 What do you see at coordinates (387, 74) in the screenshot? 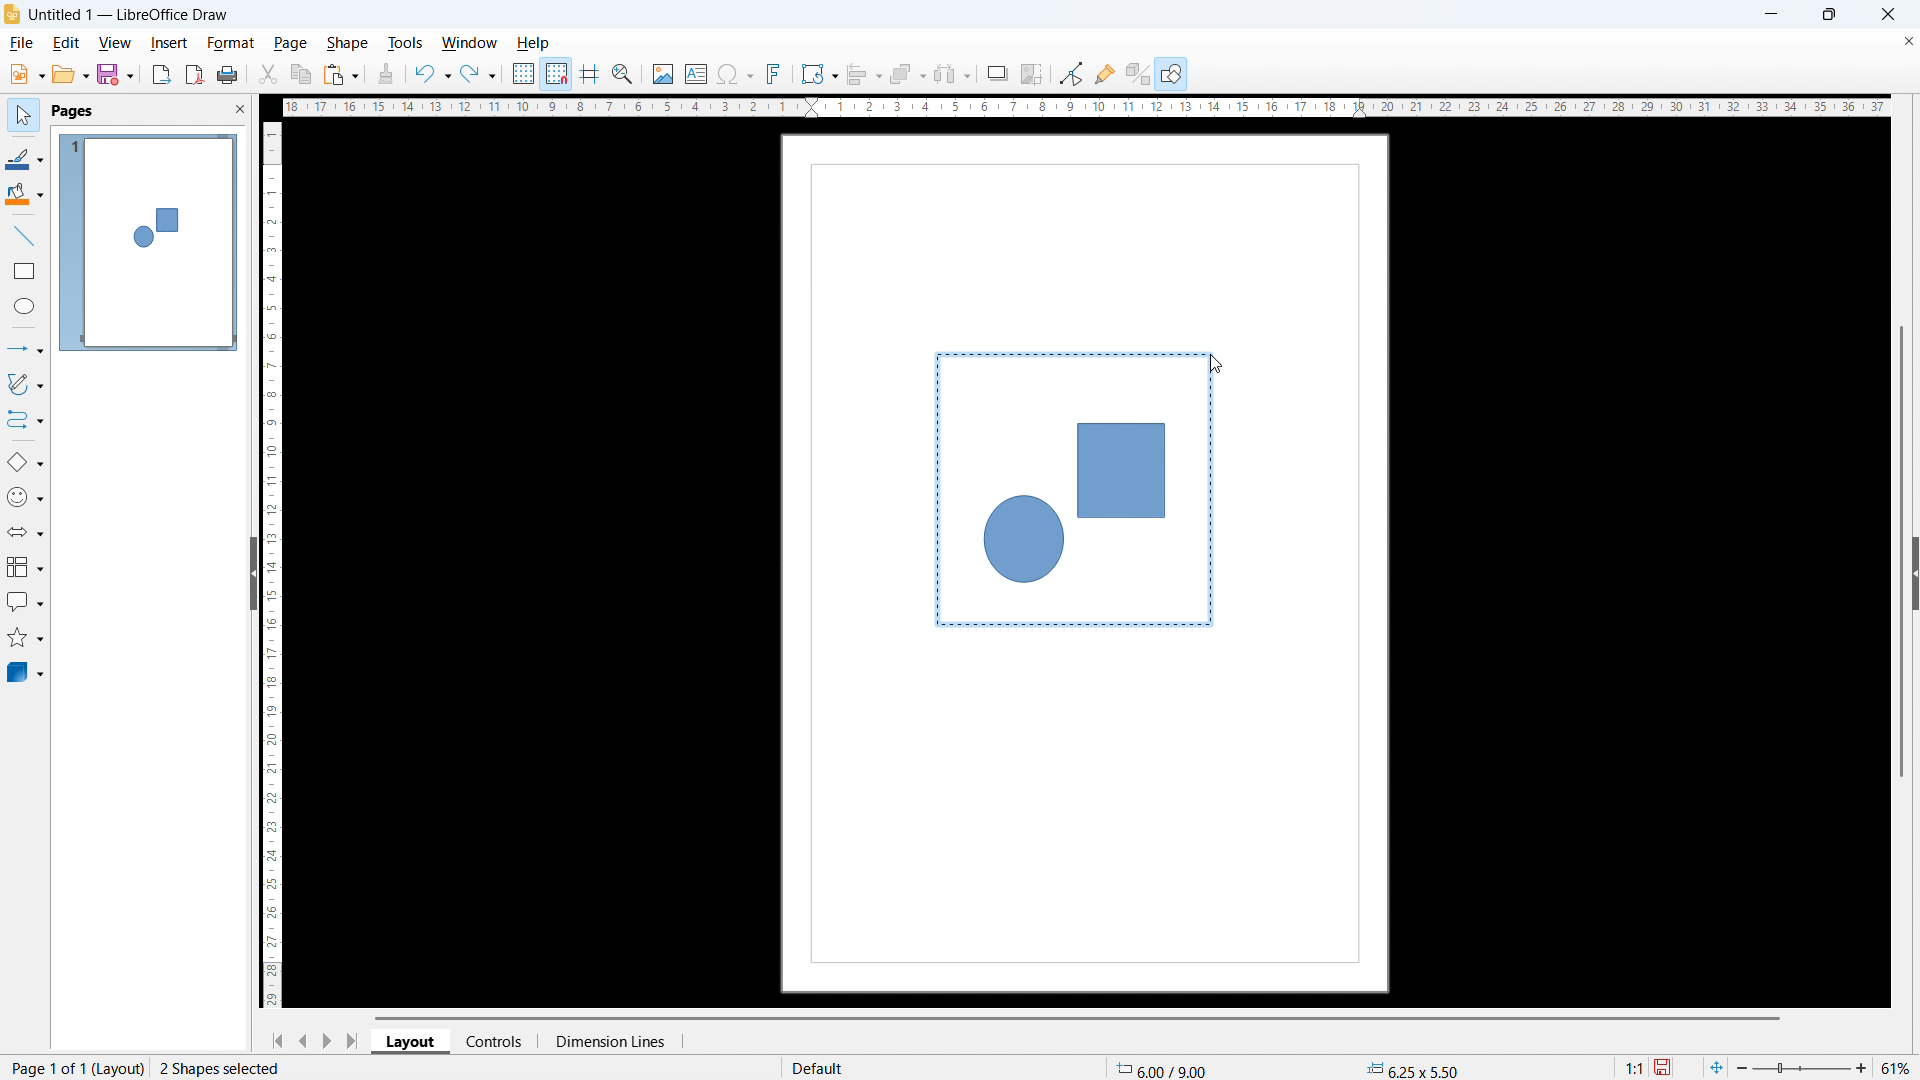
I see `clone formatting` at bounding box center [387, 74].